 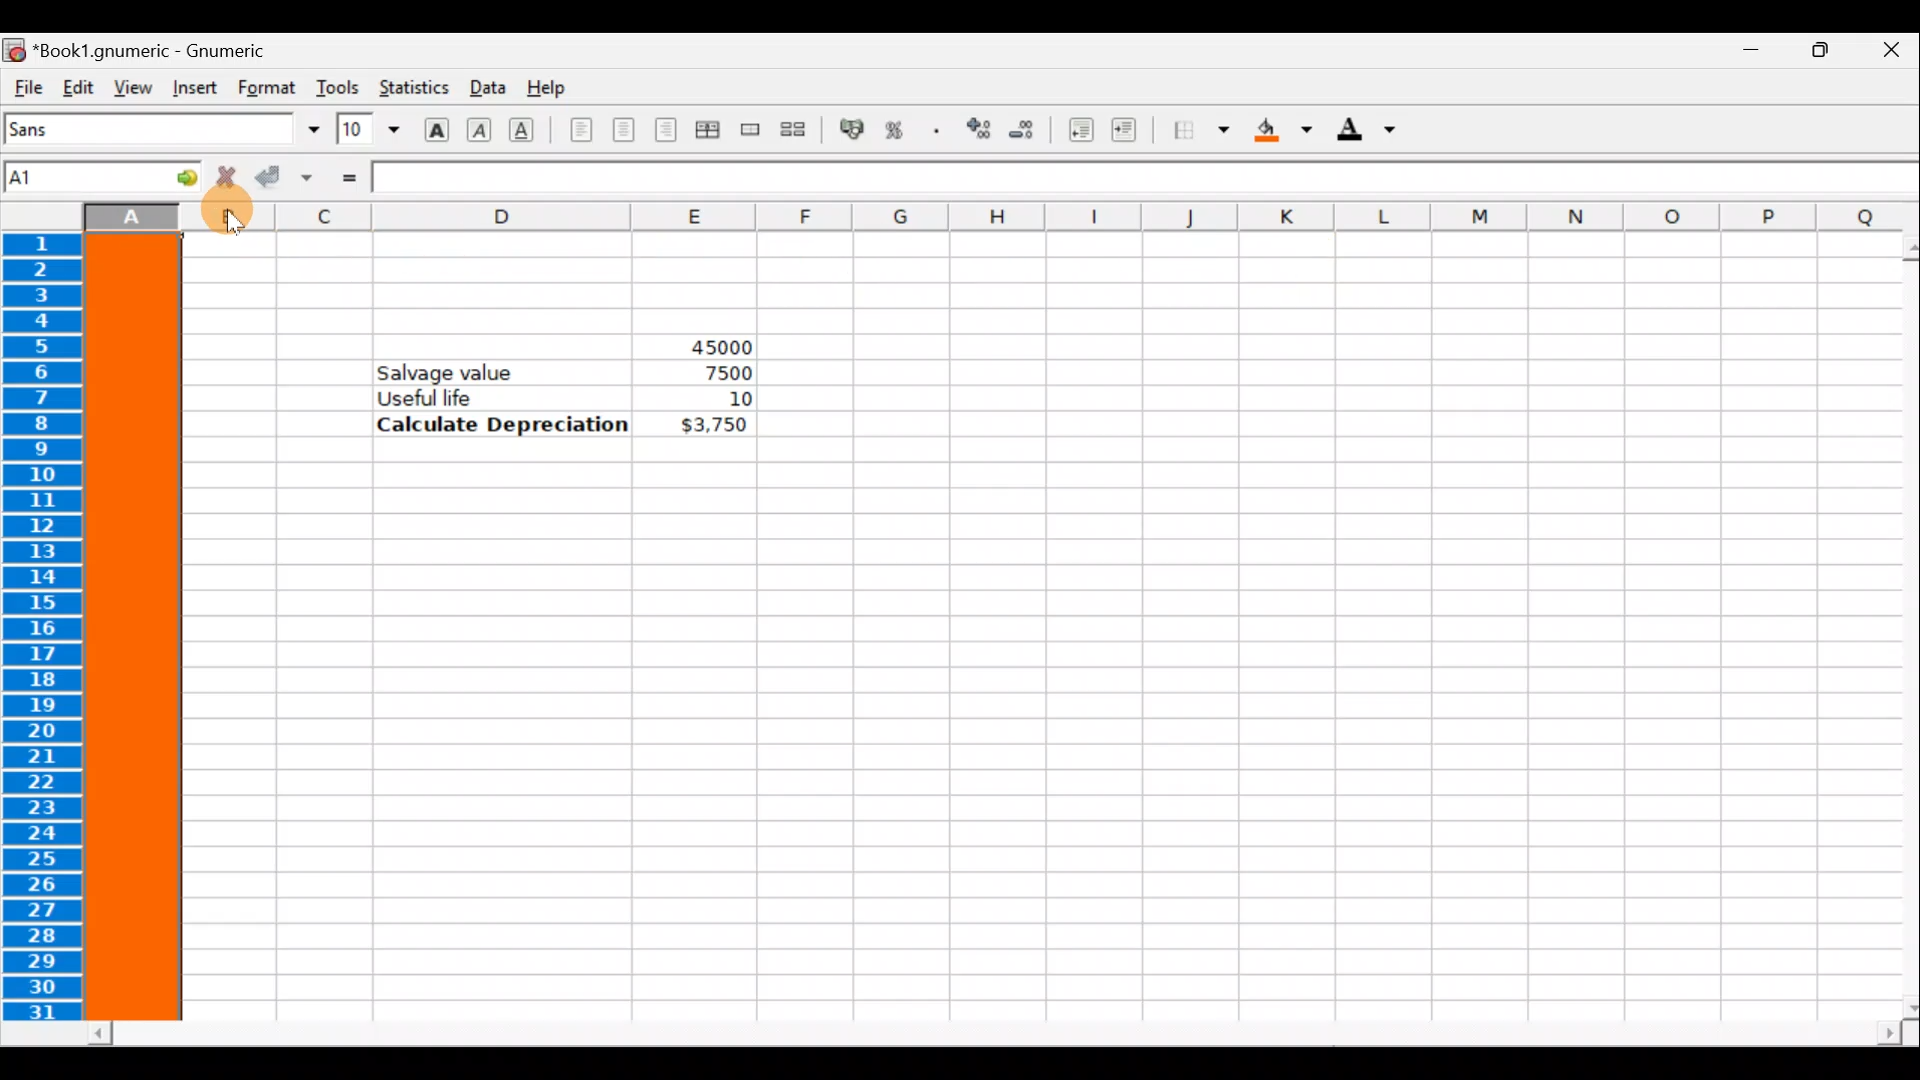 What do you see at coordinates (623, 136) in the screenshot?
I see `Centre horizontally` at bounding box center [623, 136].